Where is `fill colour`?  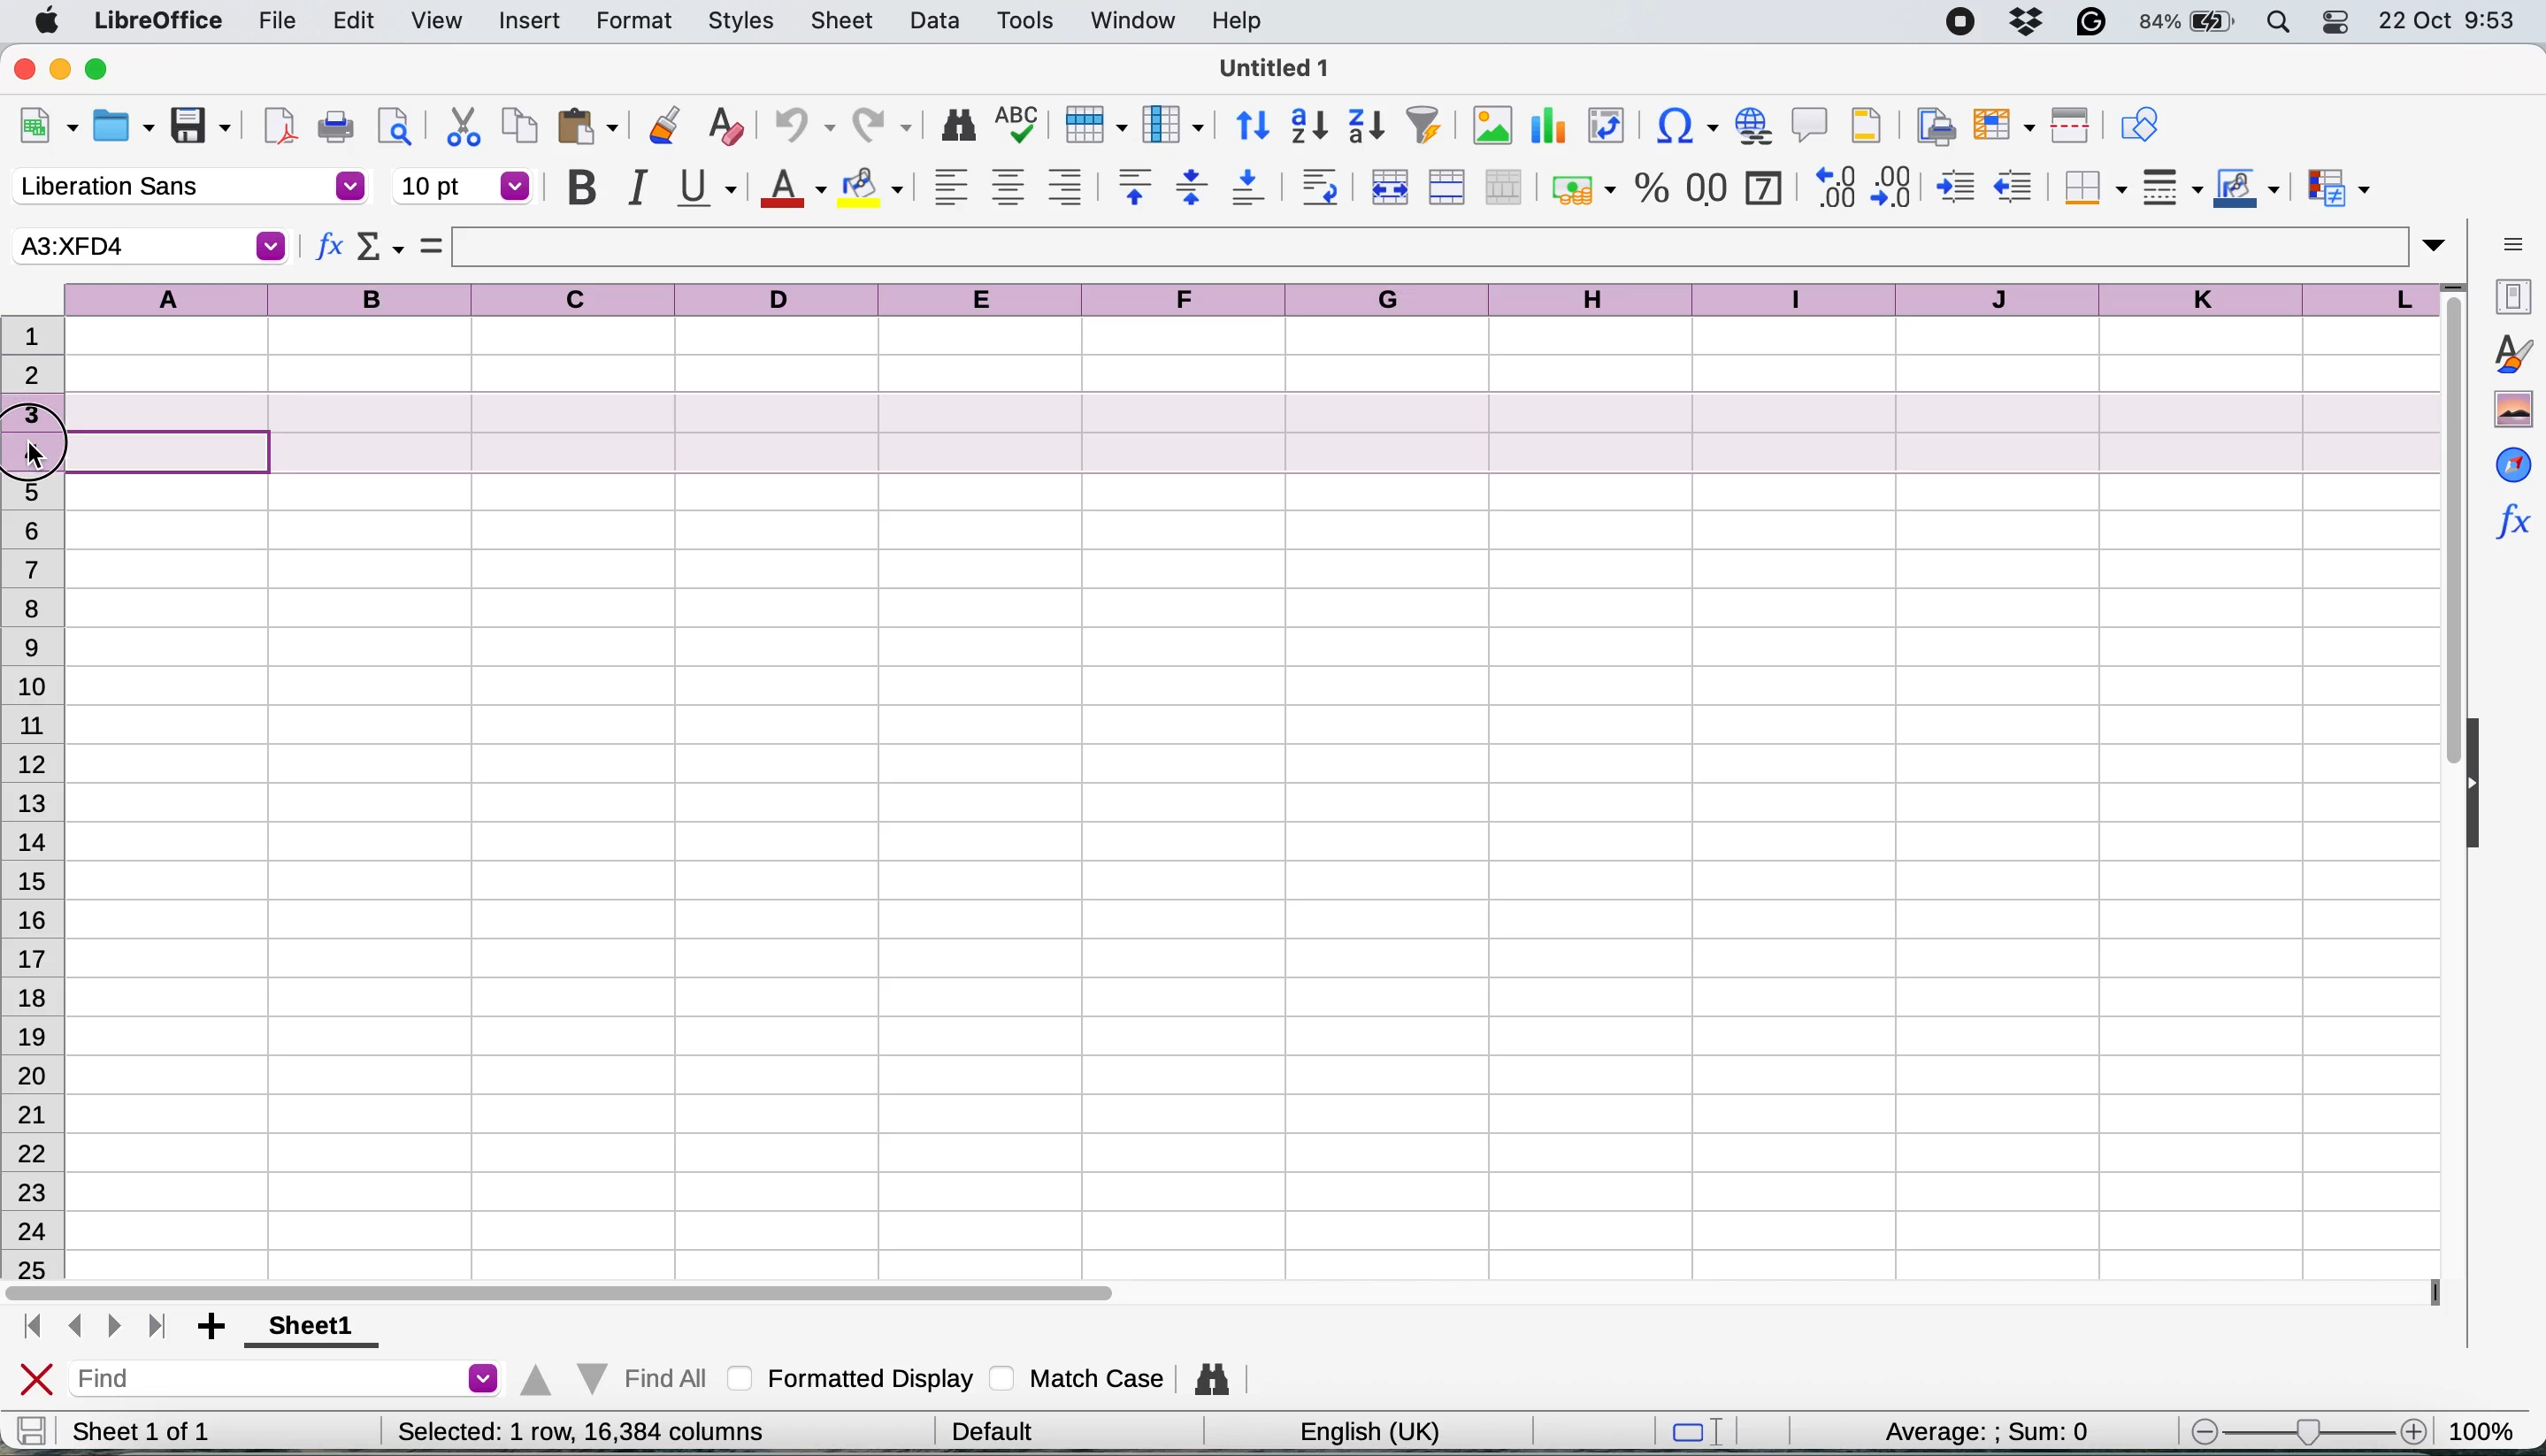
fill colour is located at coordinates (876, 188).